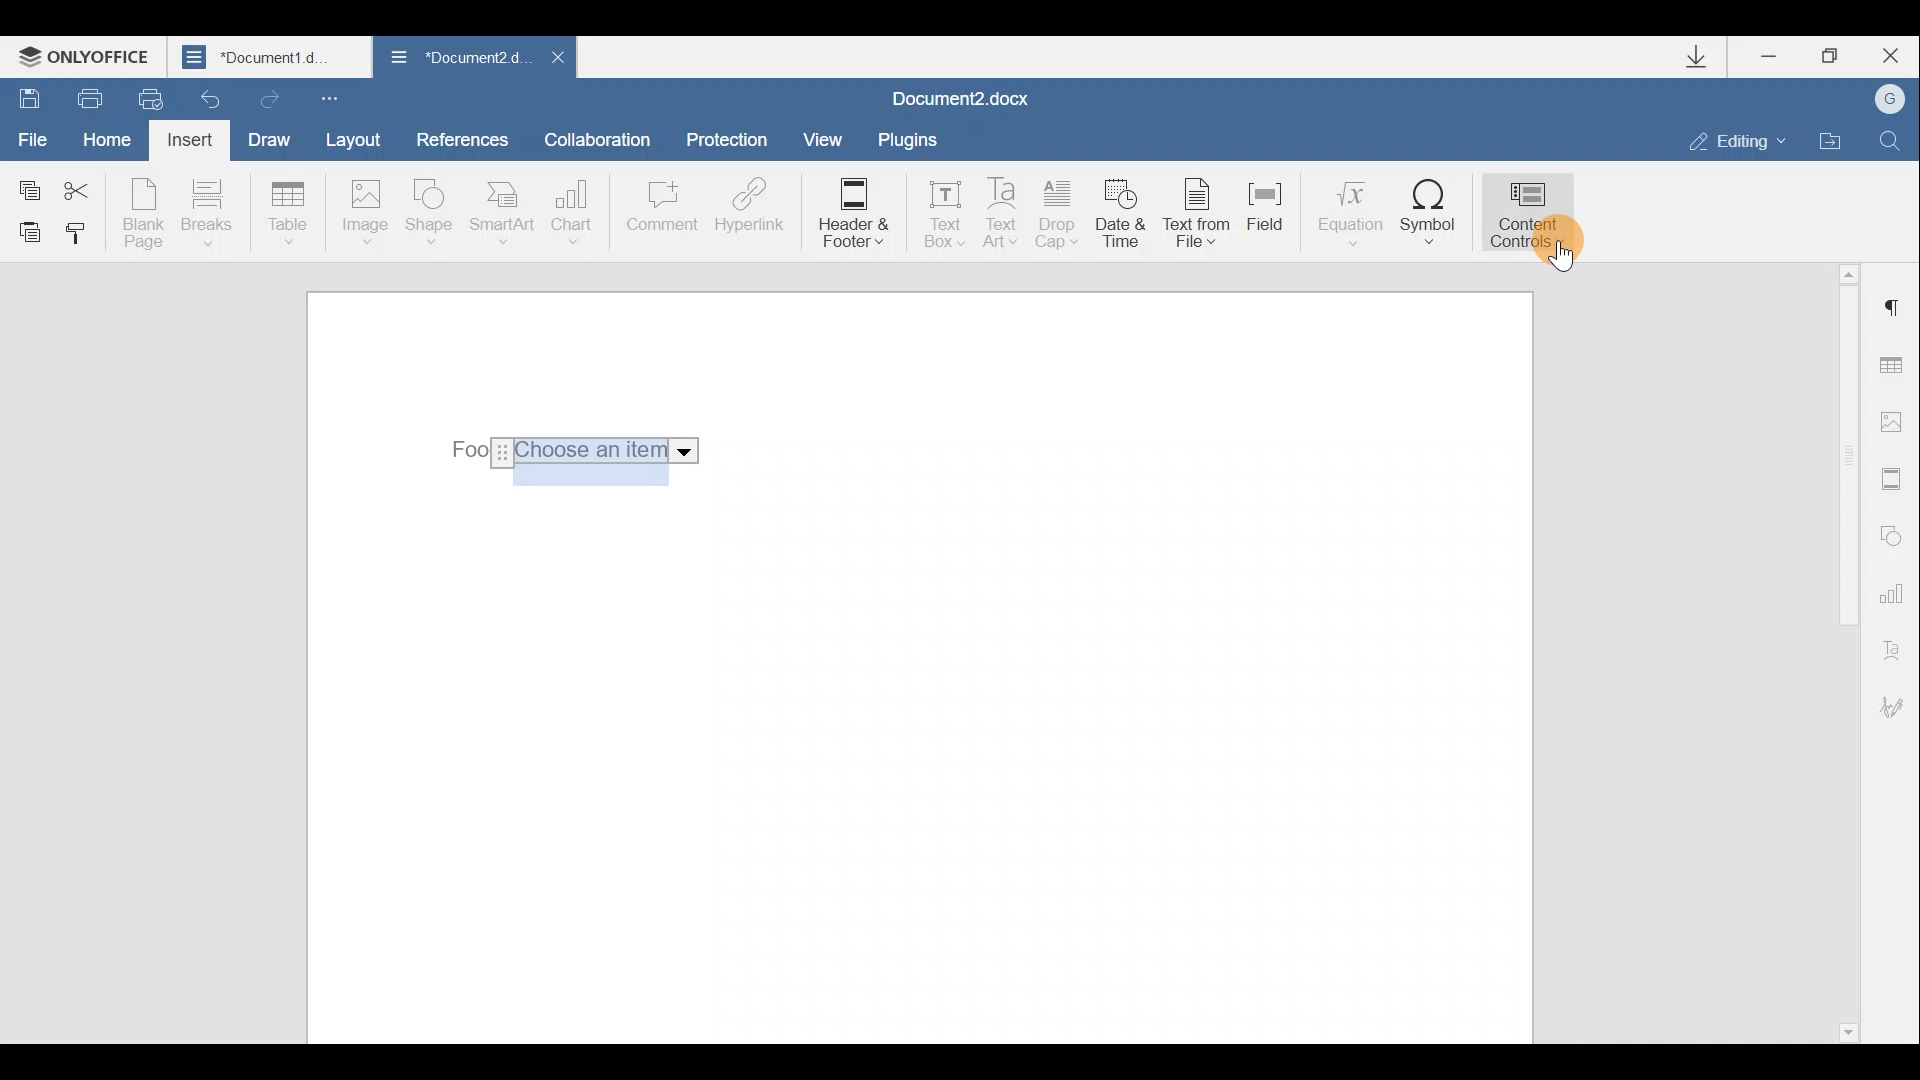 Image resolution: width=1920 pixels, height=1080 pixels. I want to click on Image, so click(364, 214).